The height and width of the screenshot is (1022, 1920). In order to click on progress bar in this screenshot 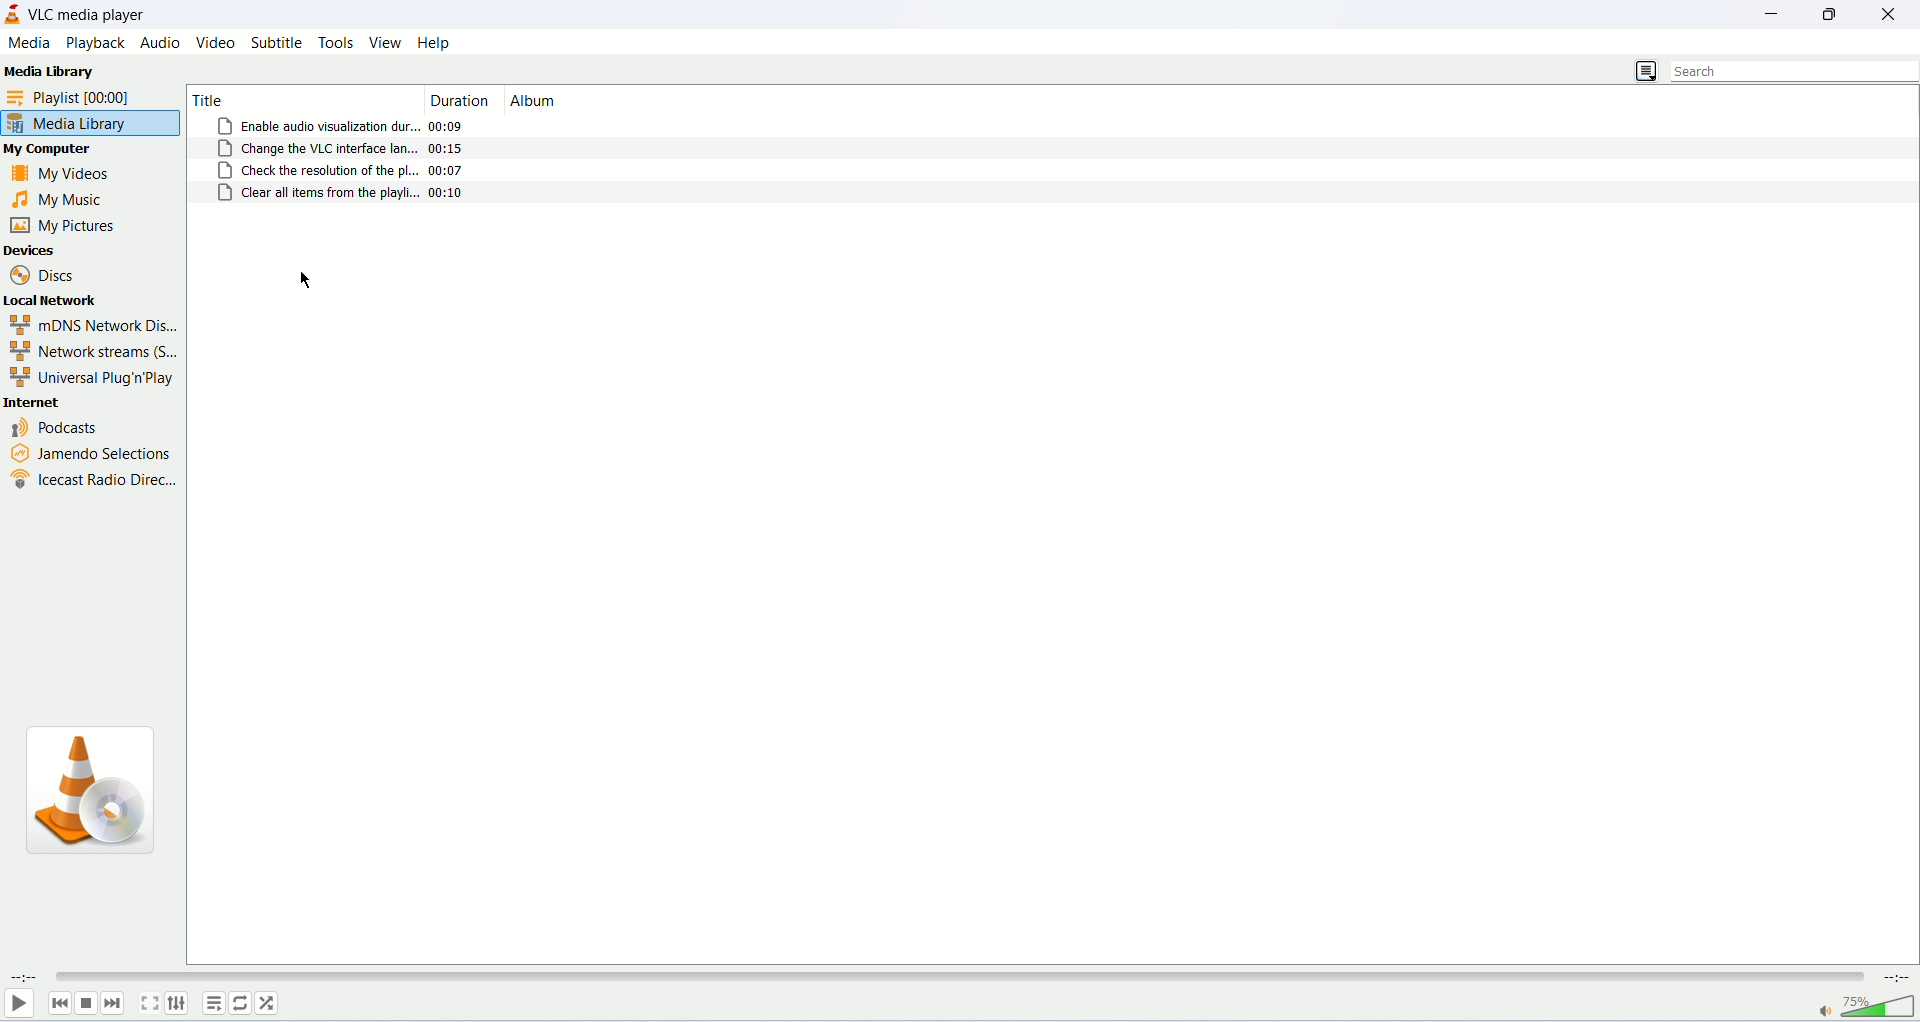, I will do `click(957, 975)`.